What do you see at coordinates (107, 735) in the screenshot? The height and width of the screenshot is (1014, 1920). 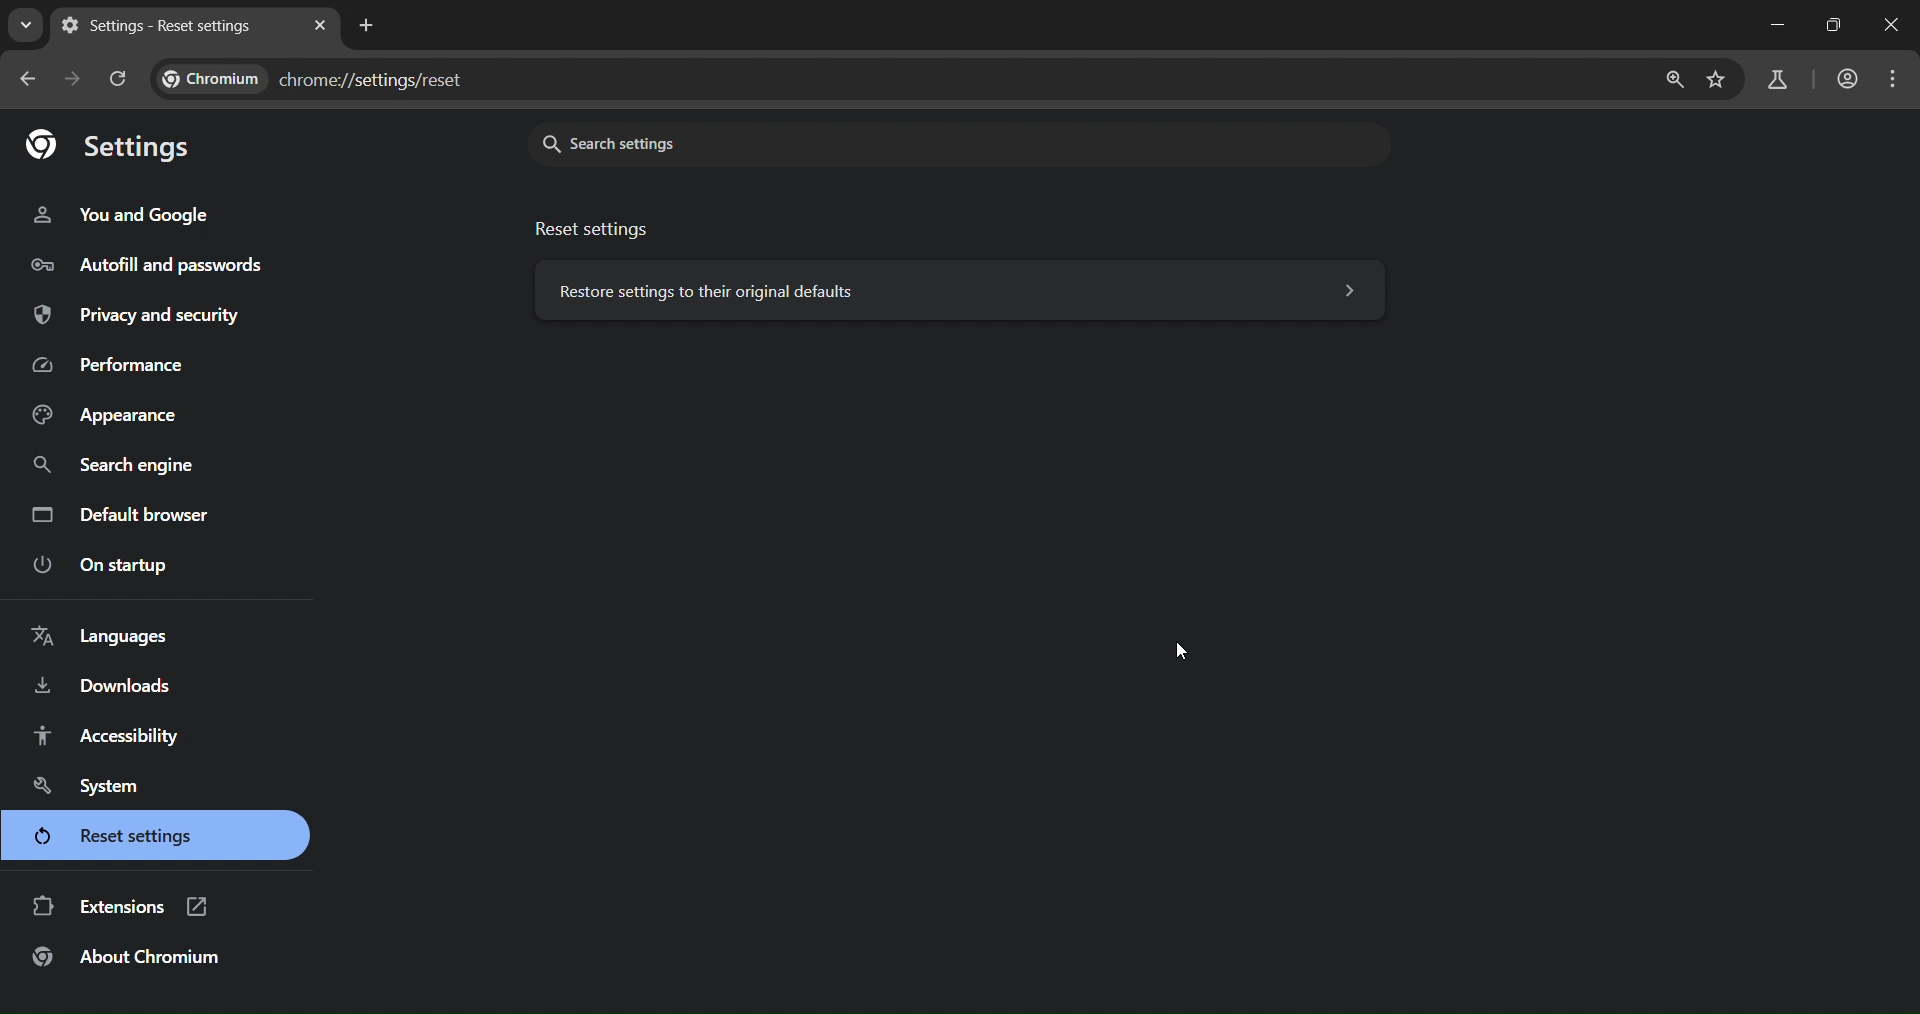 I see `accessibility` at bounding box center [107, 735].